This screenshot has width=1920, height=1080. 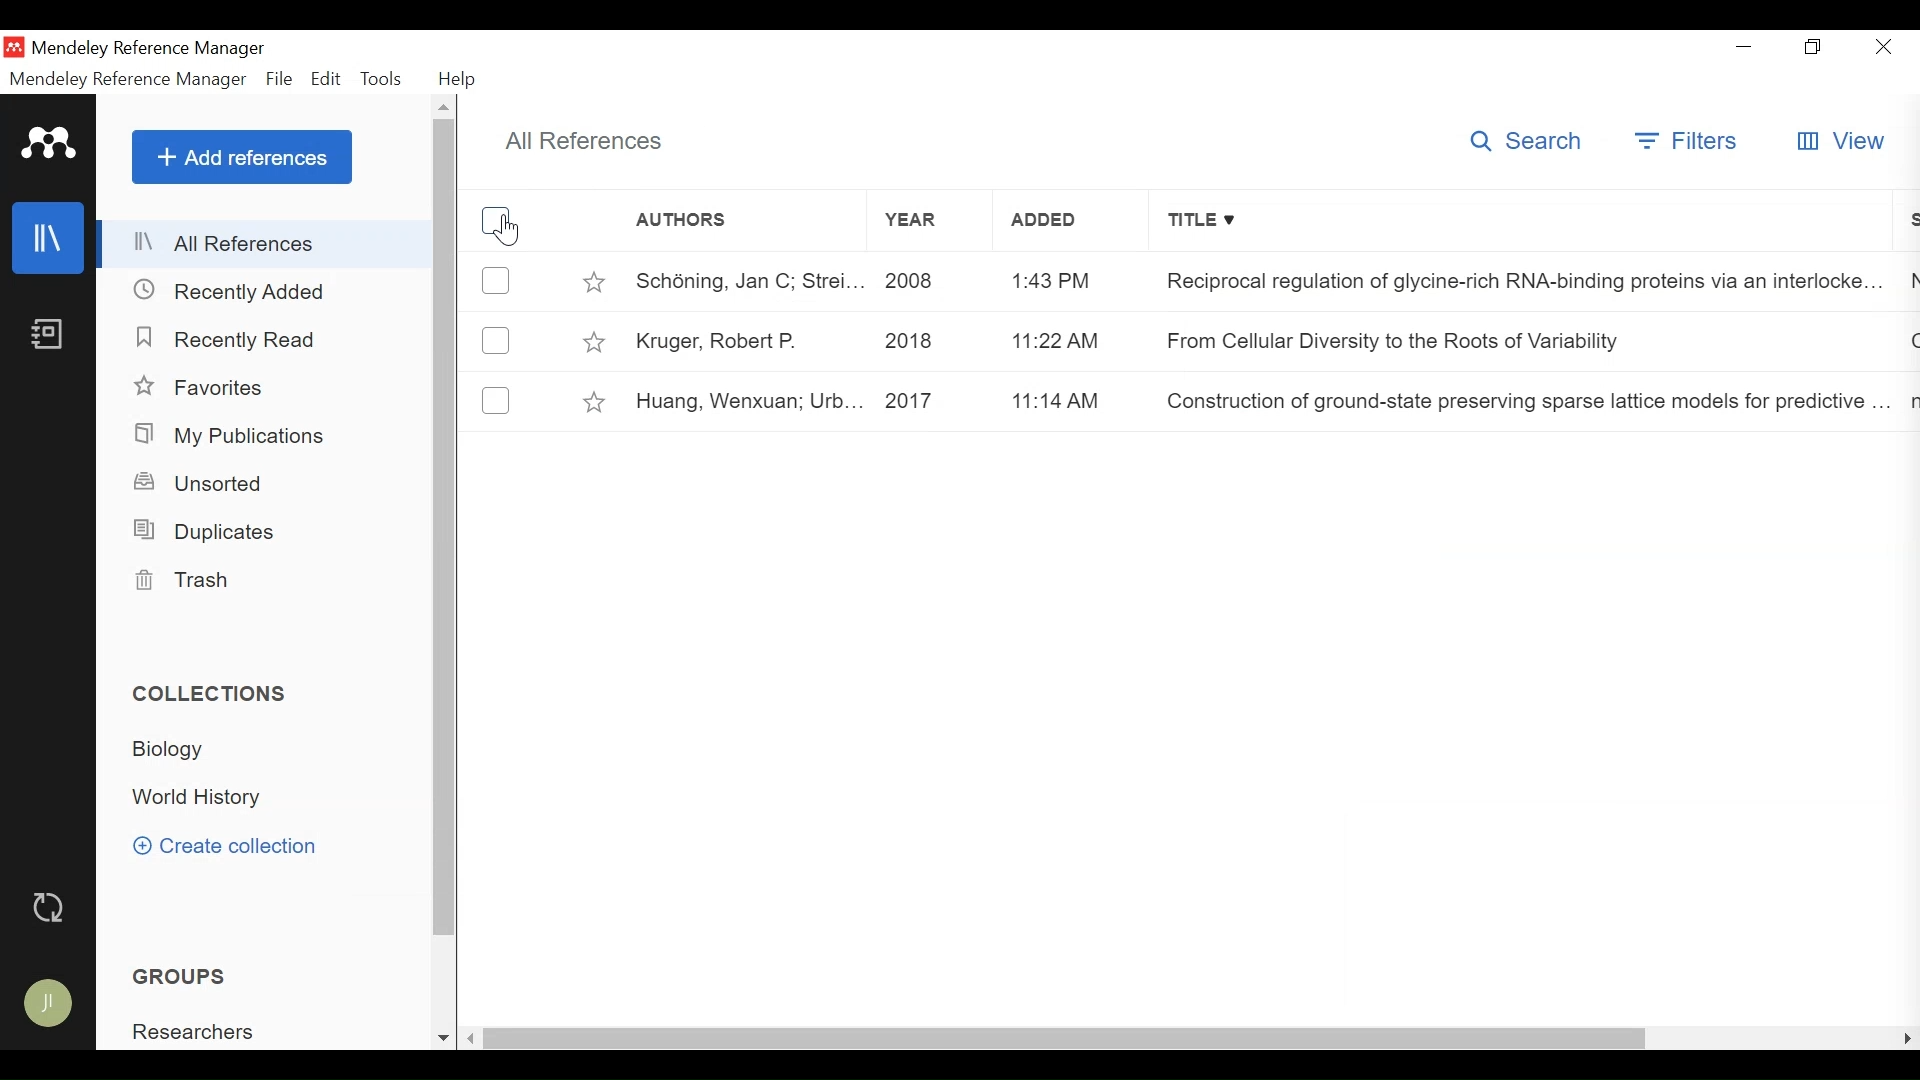 What do you see at coordinates (176, 750) in the screenshot?
I see `Collection` at bounding box center [176, 750].